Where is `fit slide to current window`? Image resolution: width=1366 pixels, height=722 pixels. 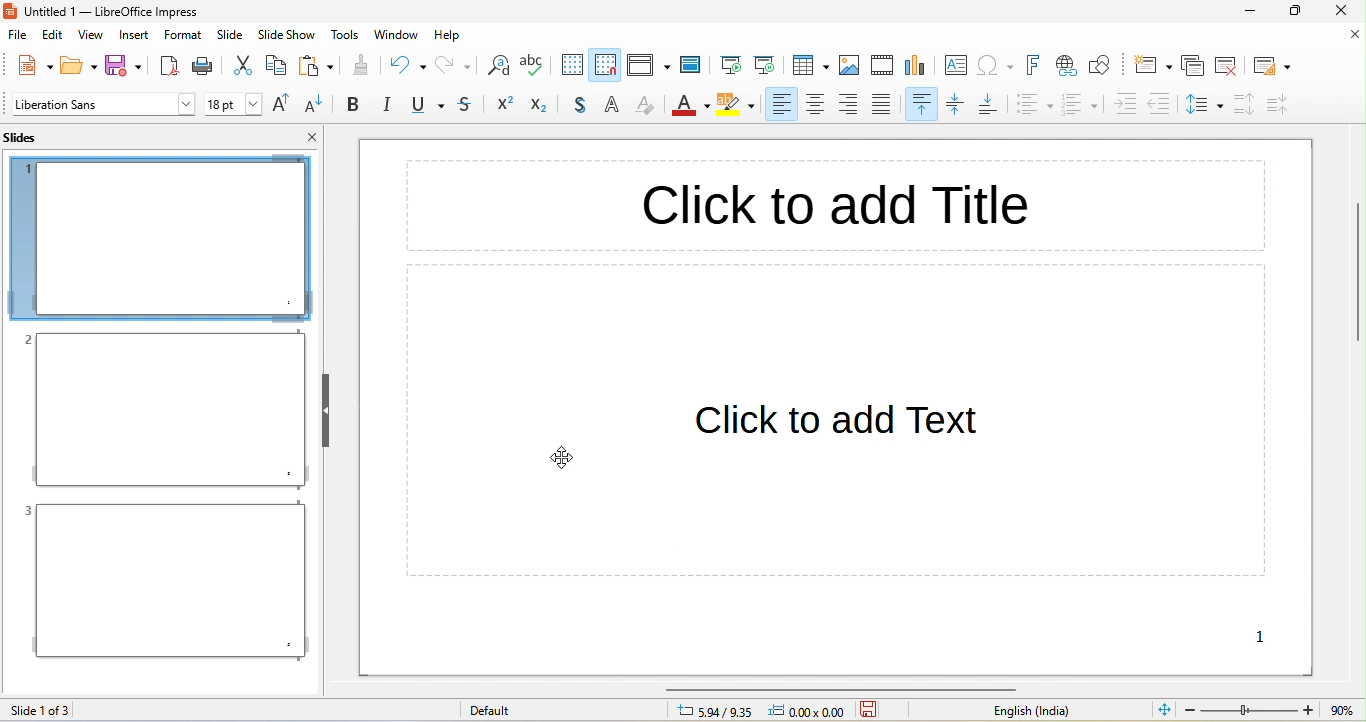 fit slide to current window is located at coordinates (1165, 709).